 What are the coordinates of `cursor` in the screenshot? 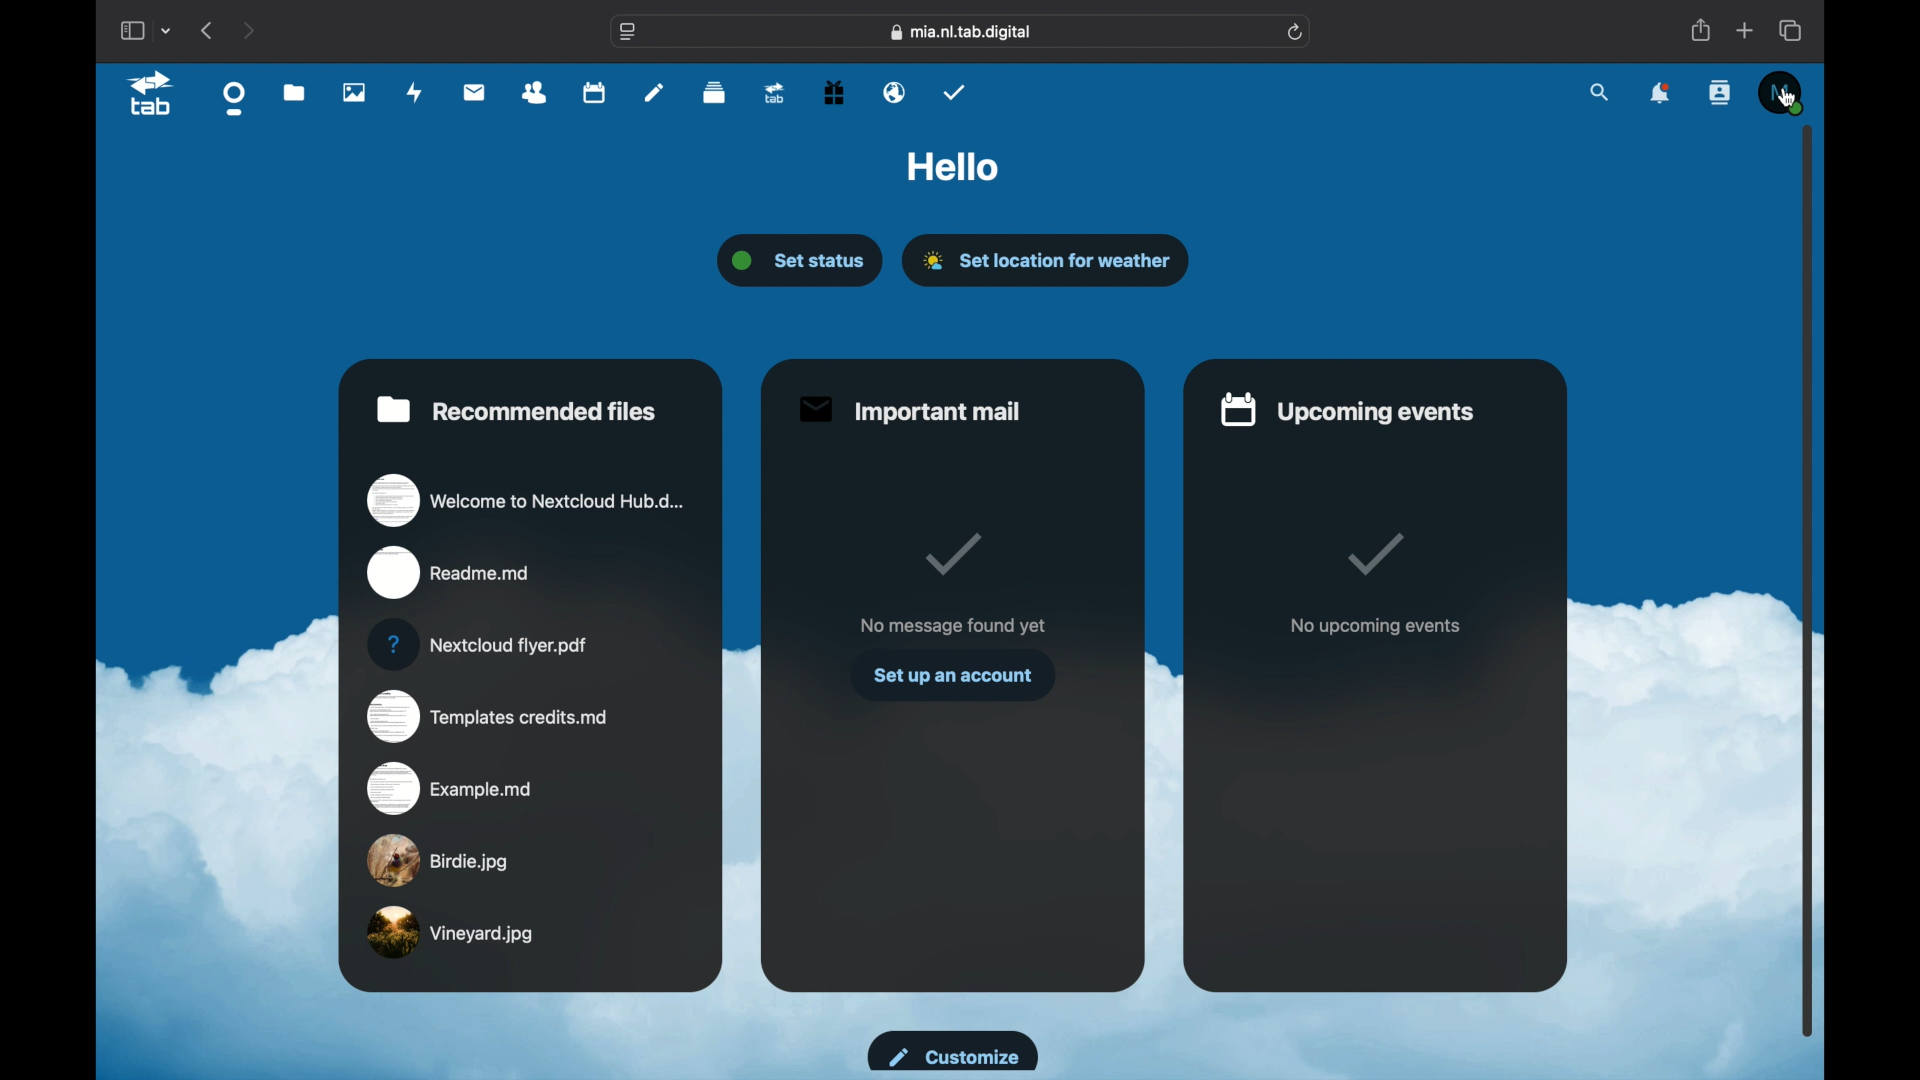 It's located at (1787, 98).